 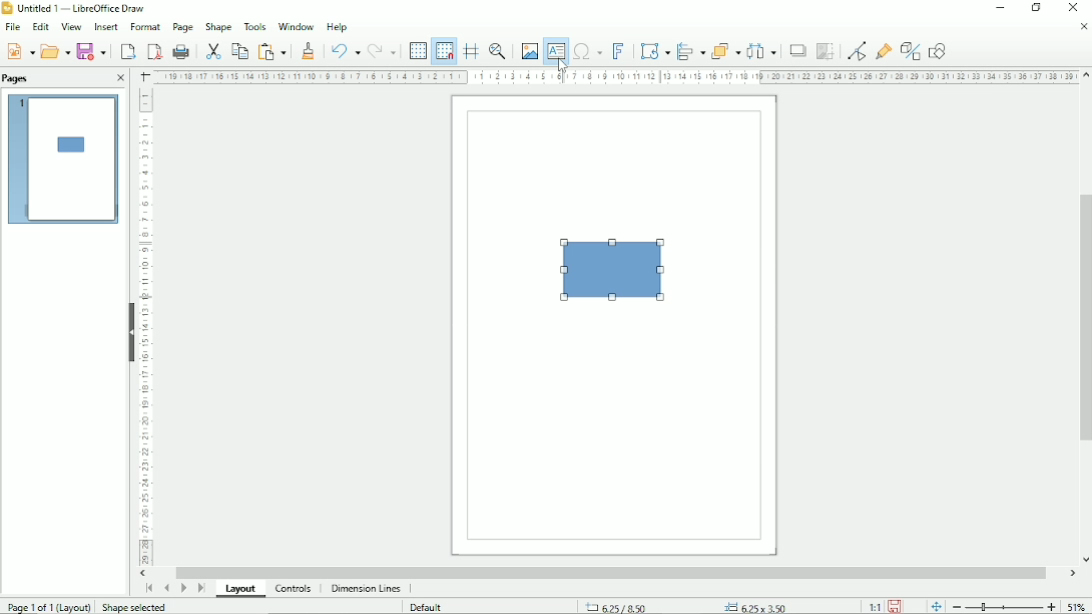 I want to click on export, so click(x=128, y=51).